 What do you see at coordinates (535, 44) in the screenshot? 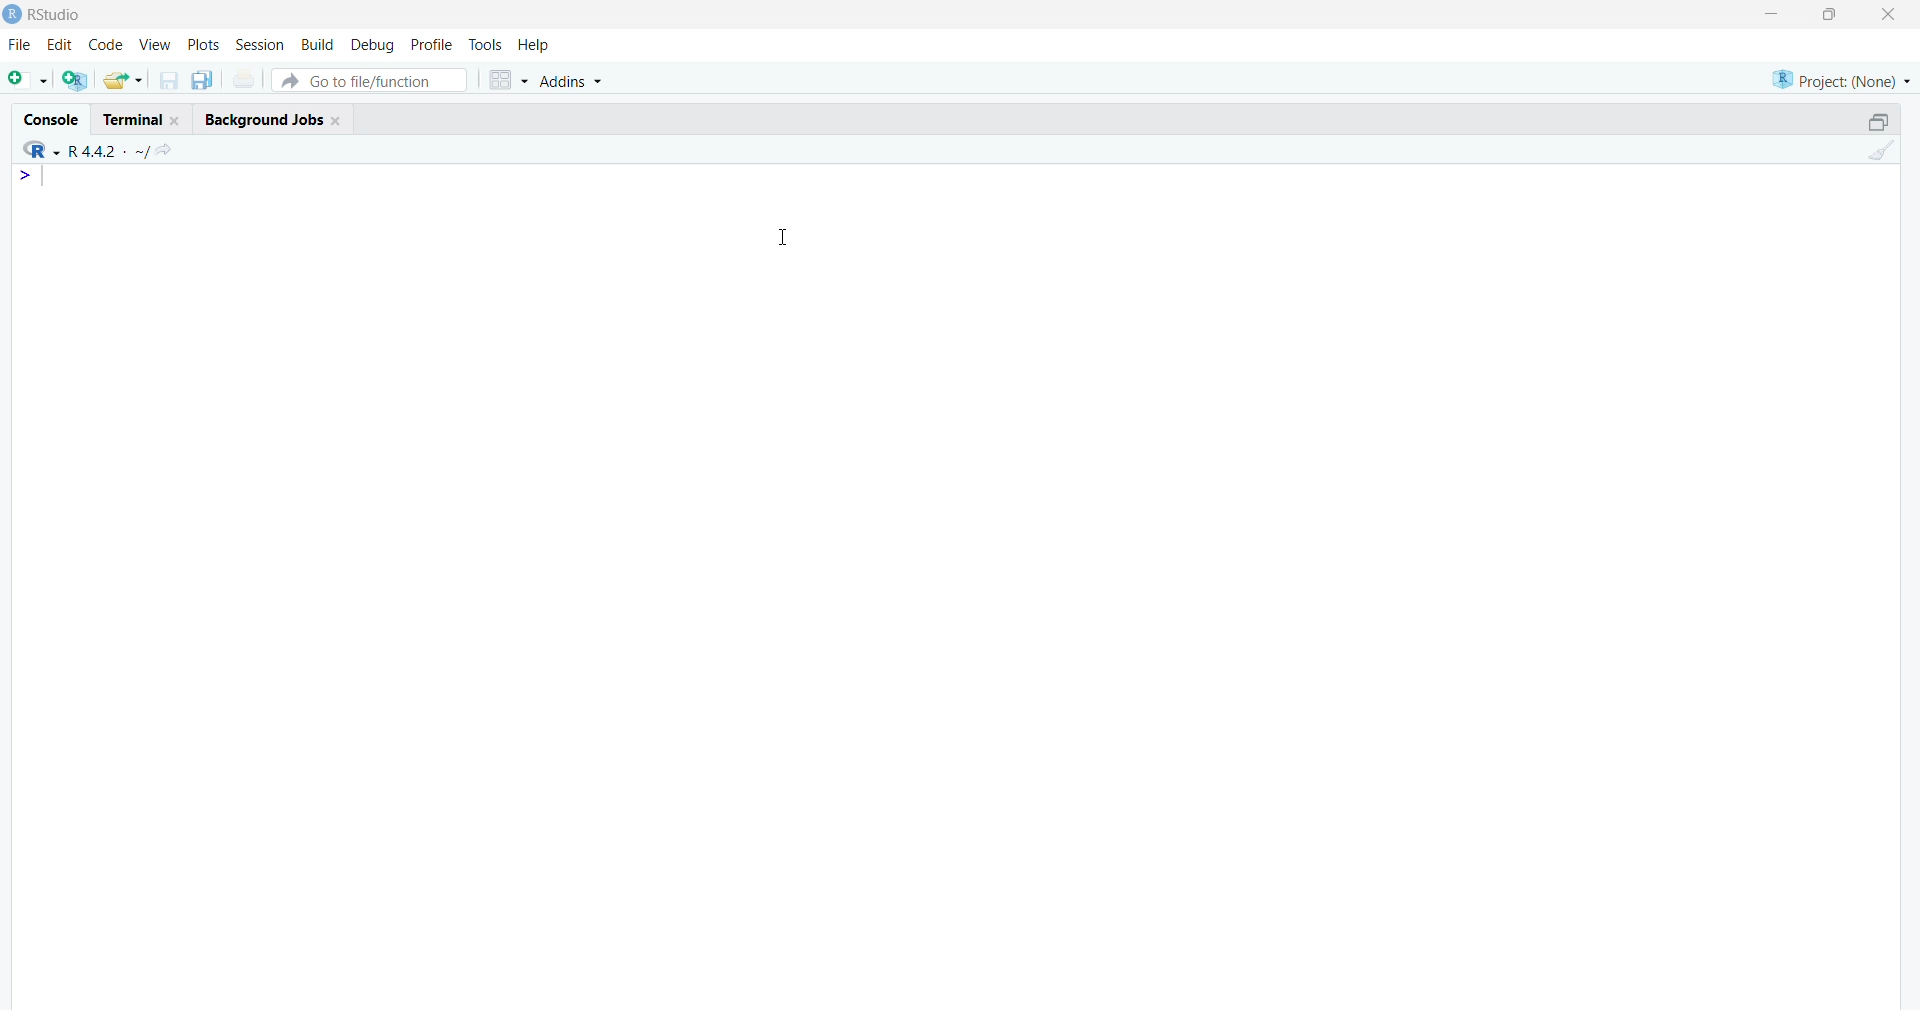
I see `help` at bounding box center [535, 44].